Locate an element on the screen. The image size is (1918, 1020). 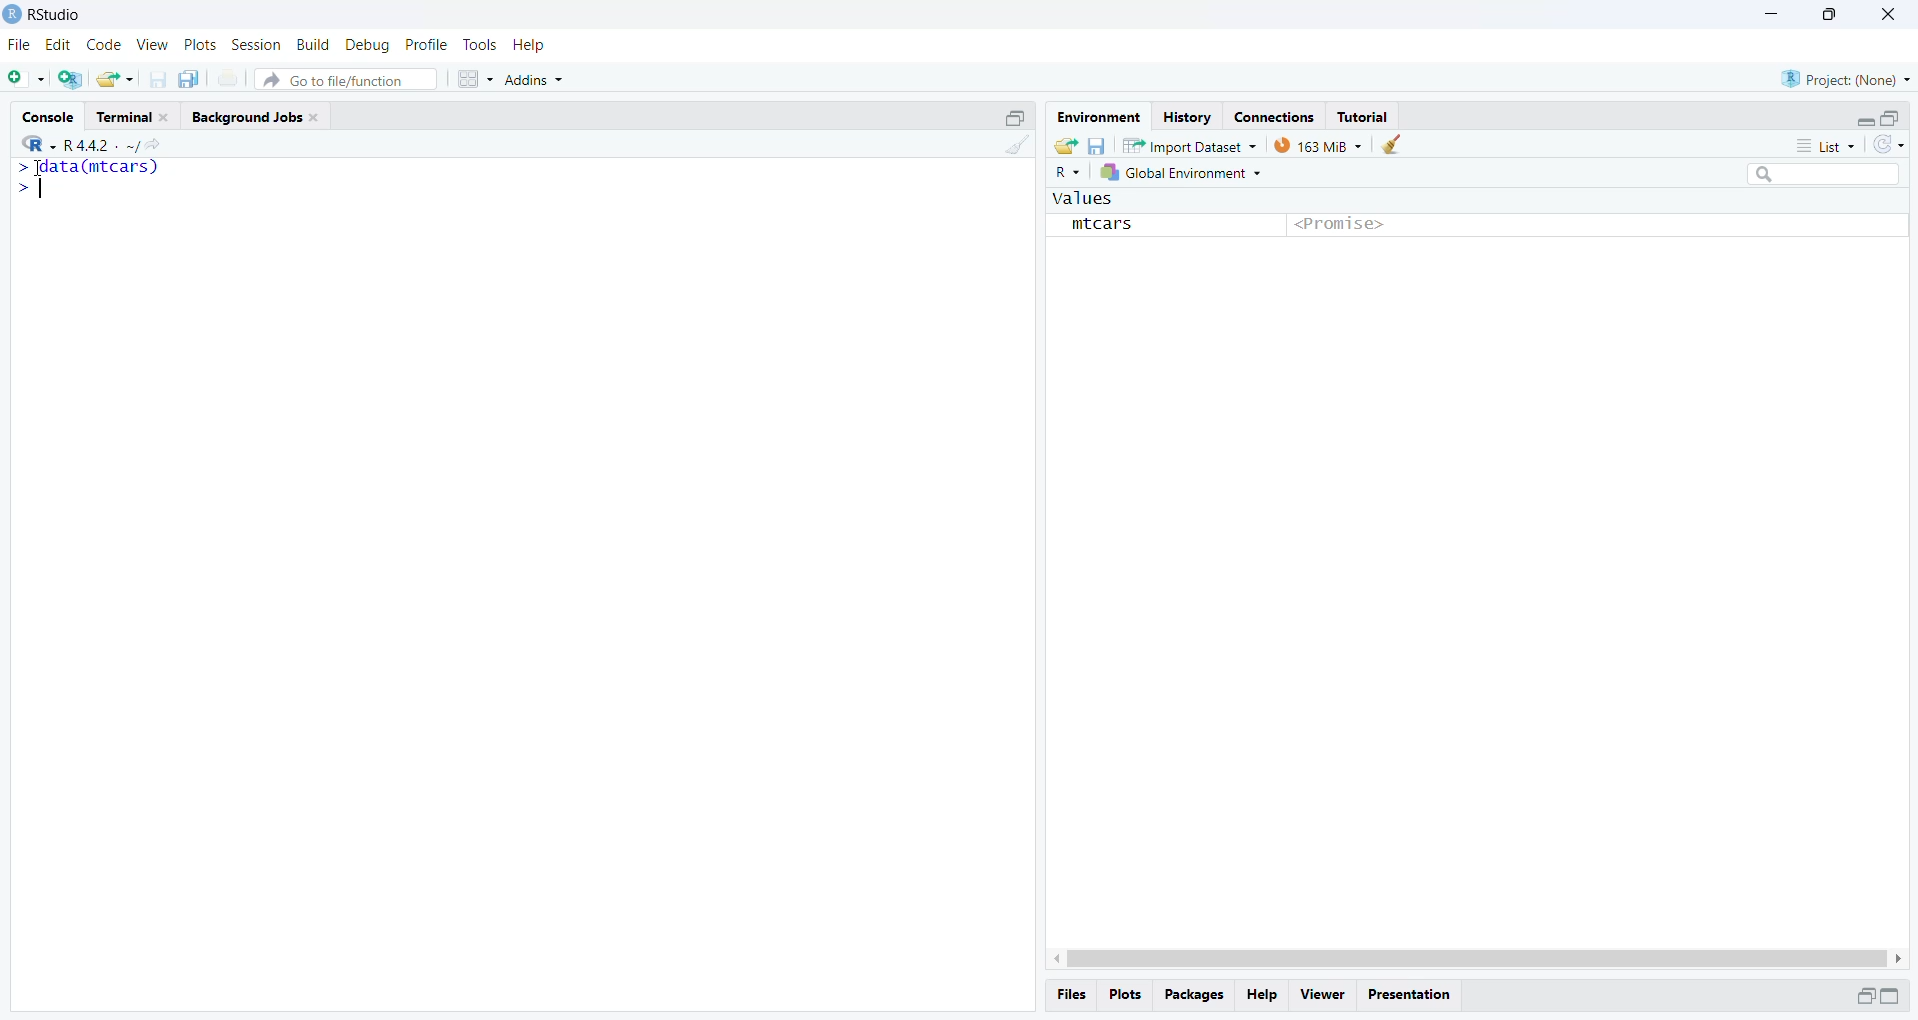
R~ is located at coordinates (1070, 173).